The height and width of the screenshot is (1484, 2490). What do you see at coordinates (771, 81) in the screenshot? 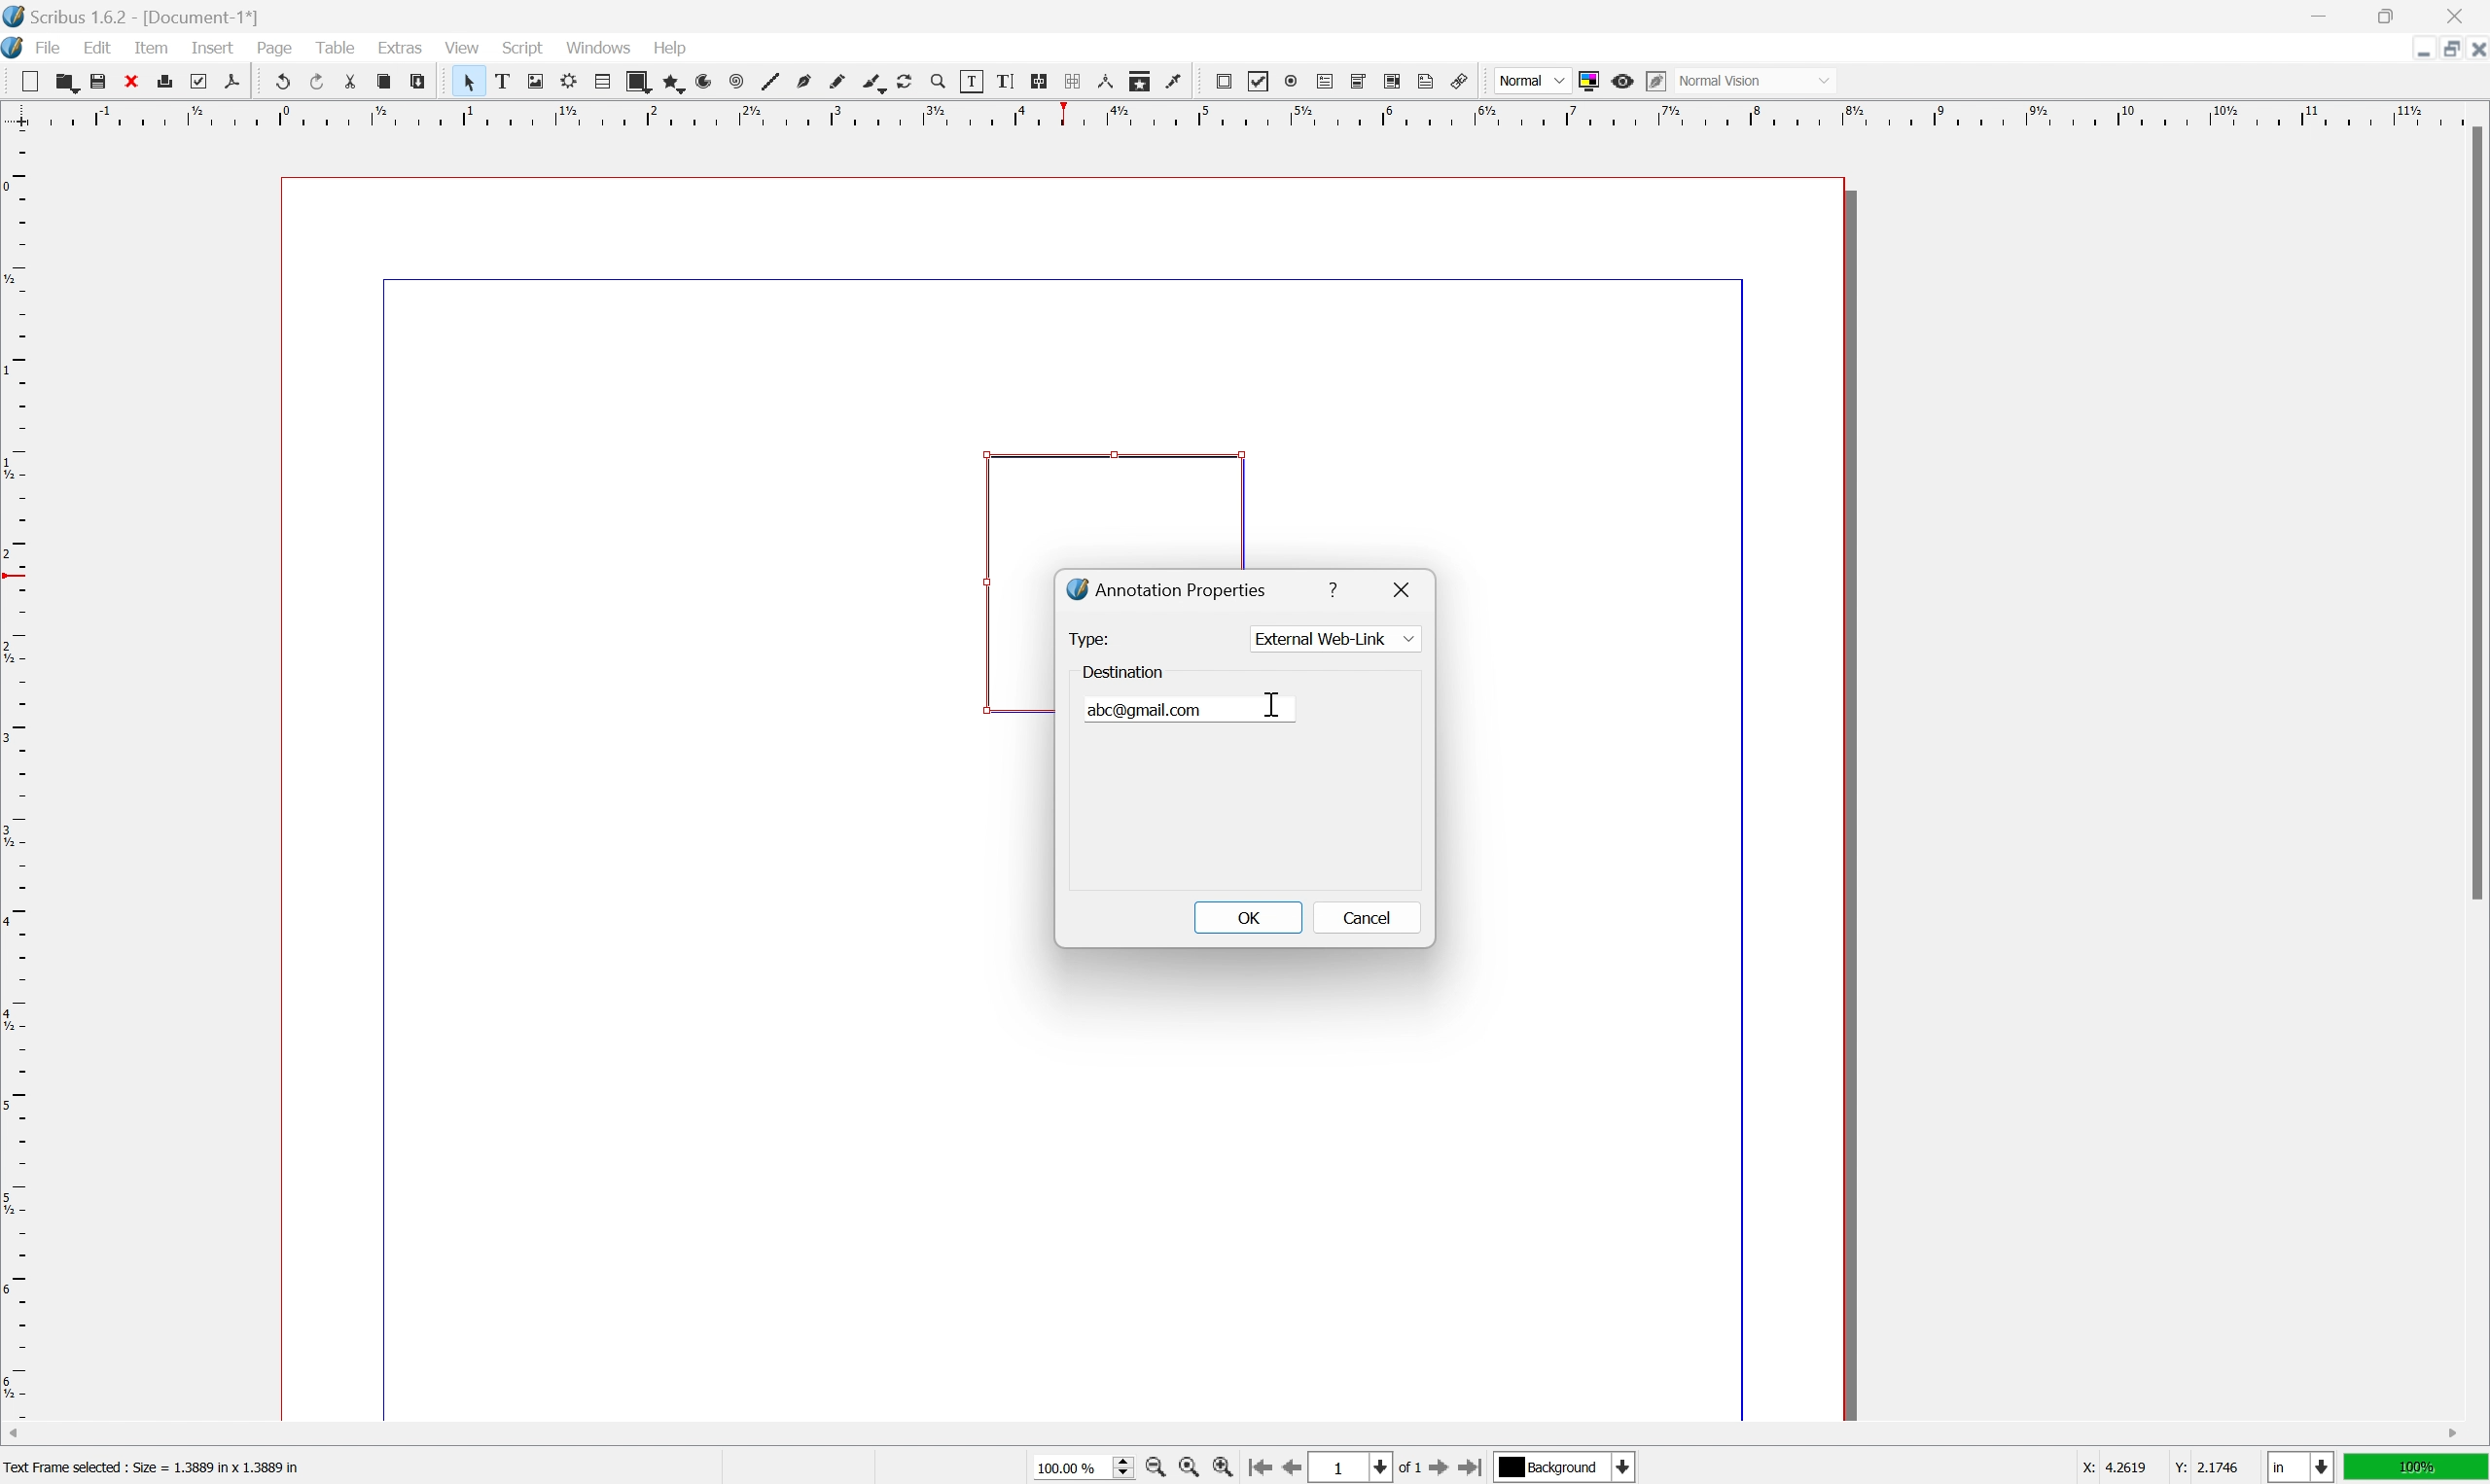
I see `line` at bounding box center [771, 81].